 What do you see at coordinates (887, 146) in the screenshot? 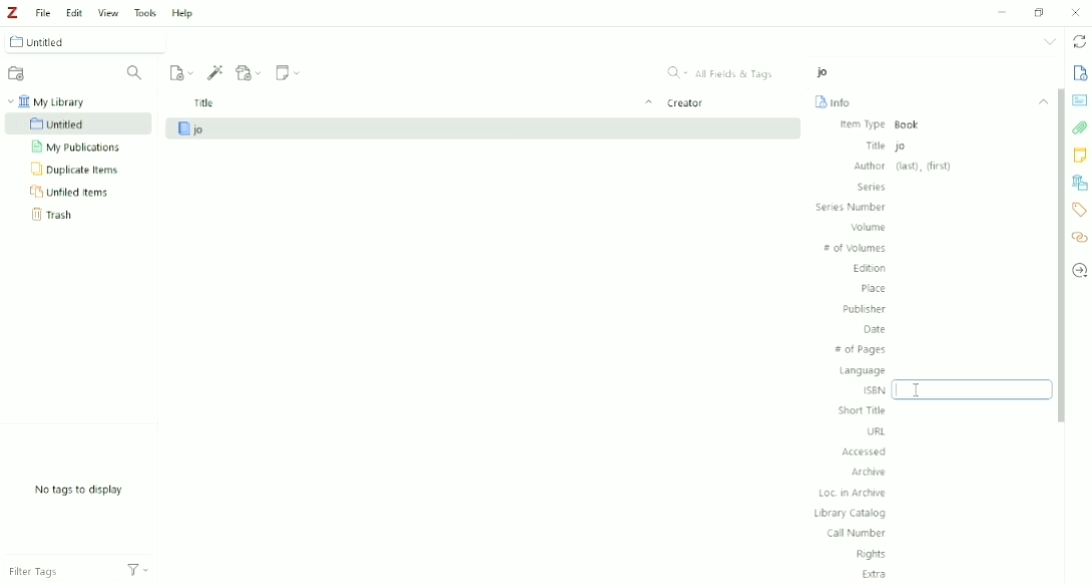
I see `Title jo` at bounding box center [887, 146].